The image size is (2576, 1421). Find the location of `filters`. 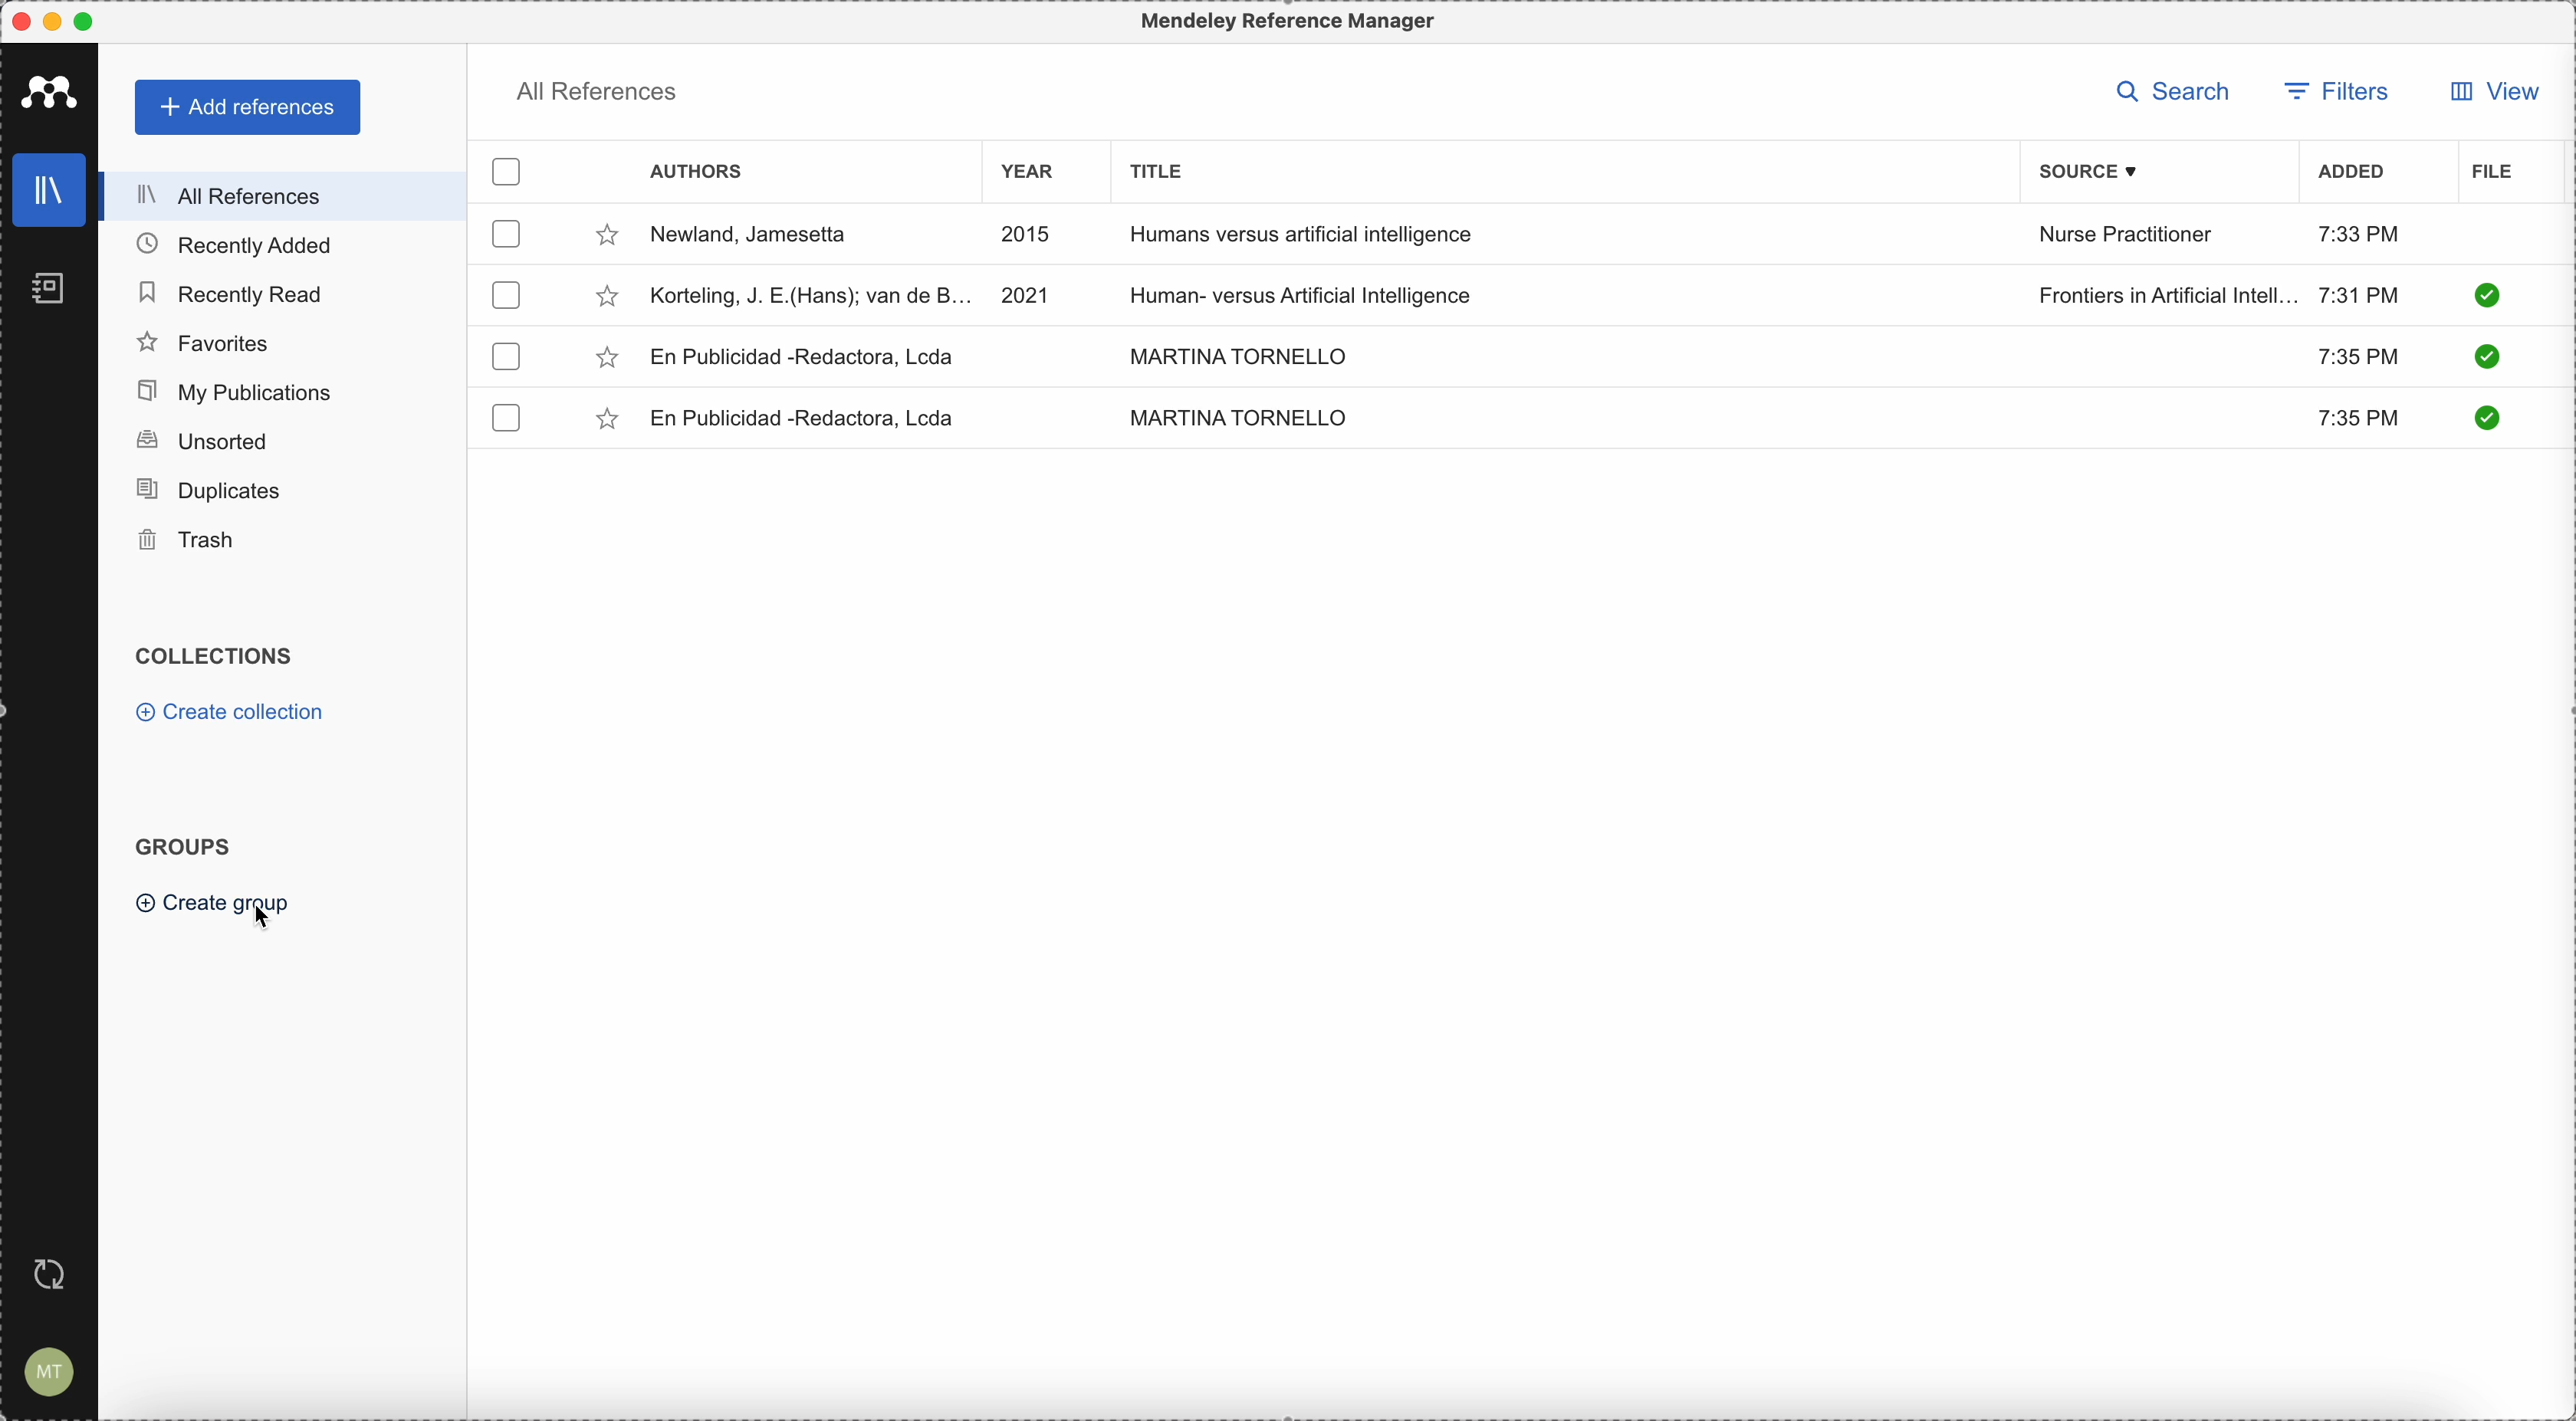

filters is located at coordinates (2336, 94).